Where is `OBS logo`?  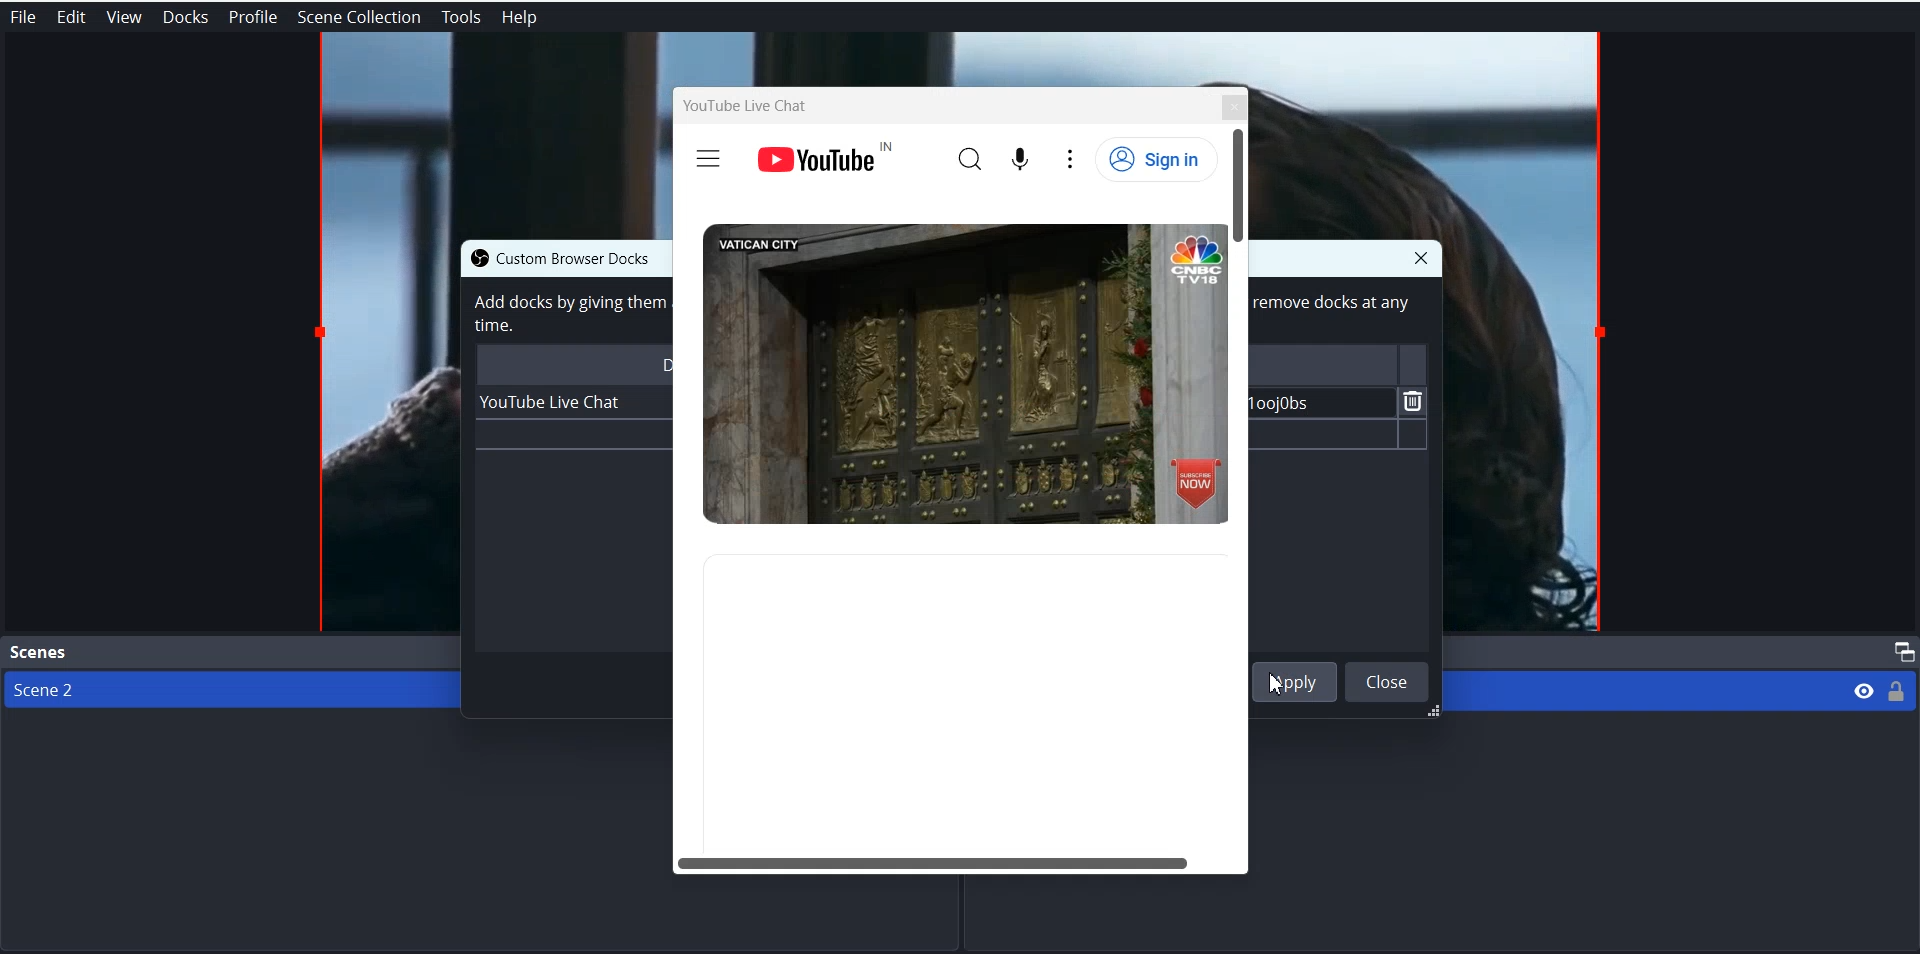 OBS logo is located at coordinates (474, 258).